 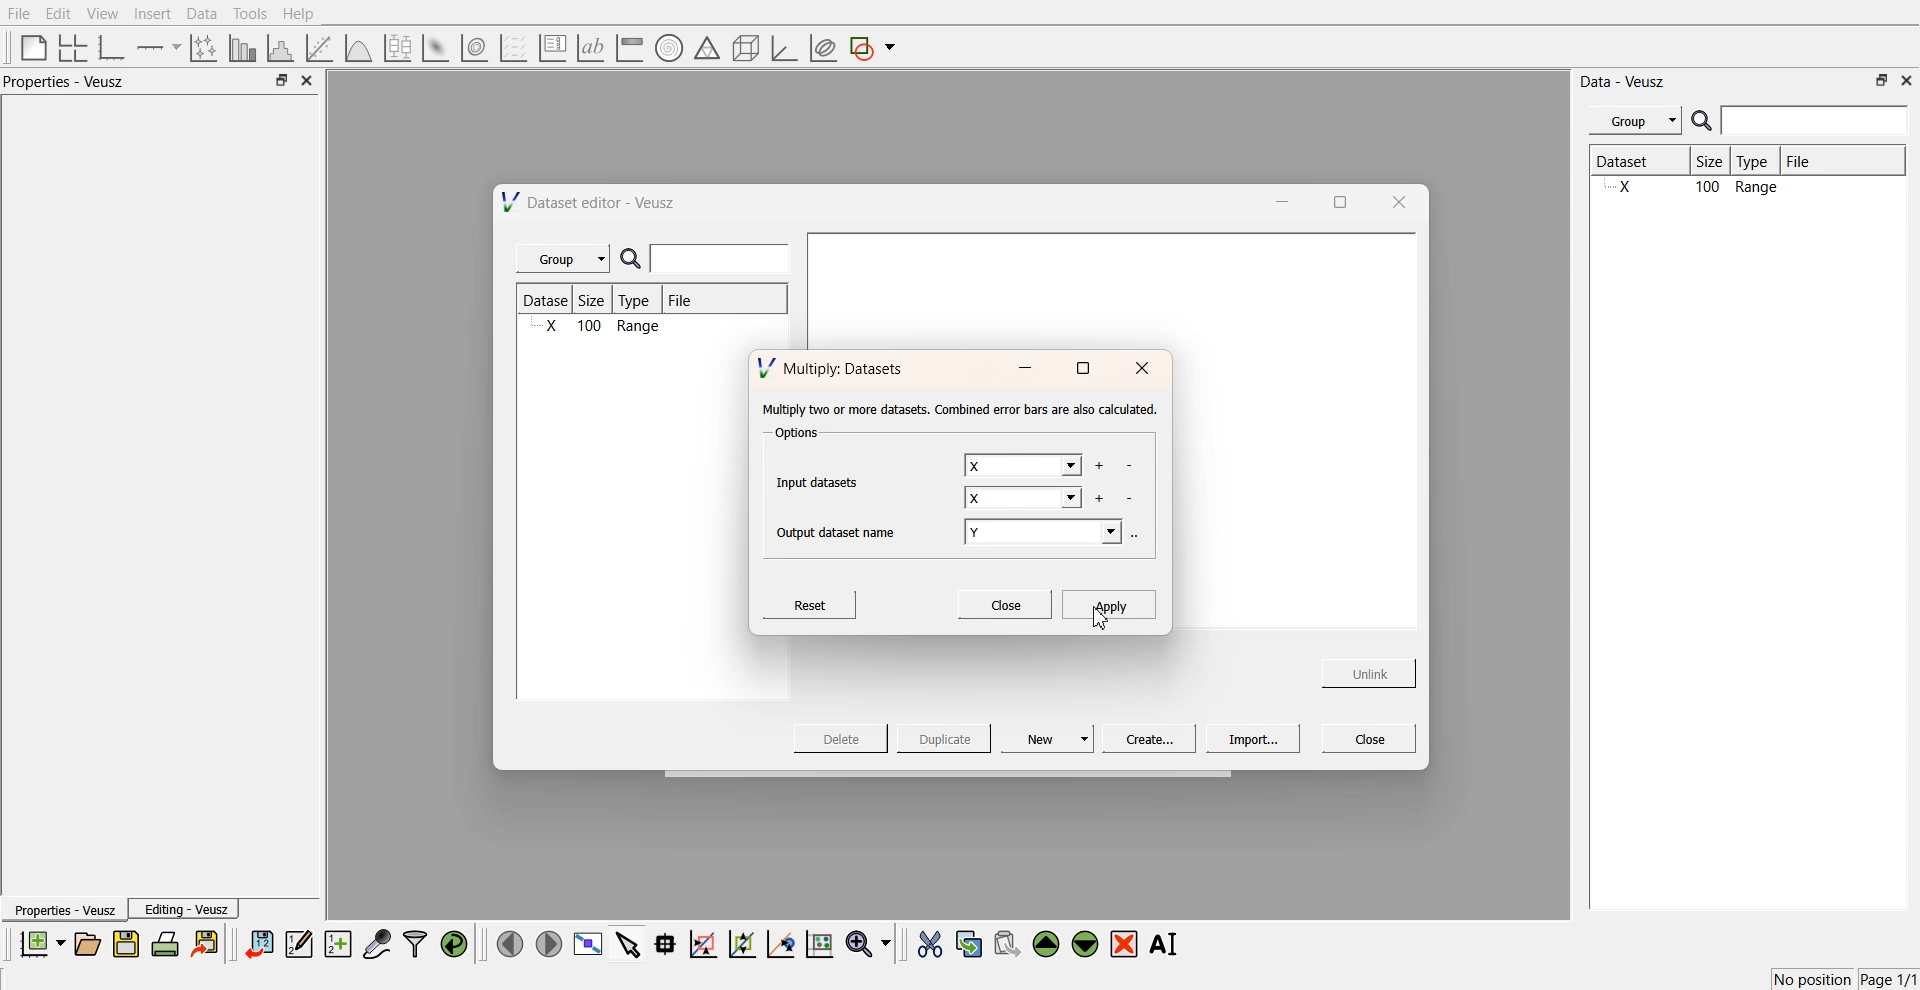 I want to click on Type, so click(x=640, y=300).